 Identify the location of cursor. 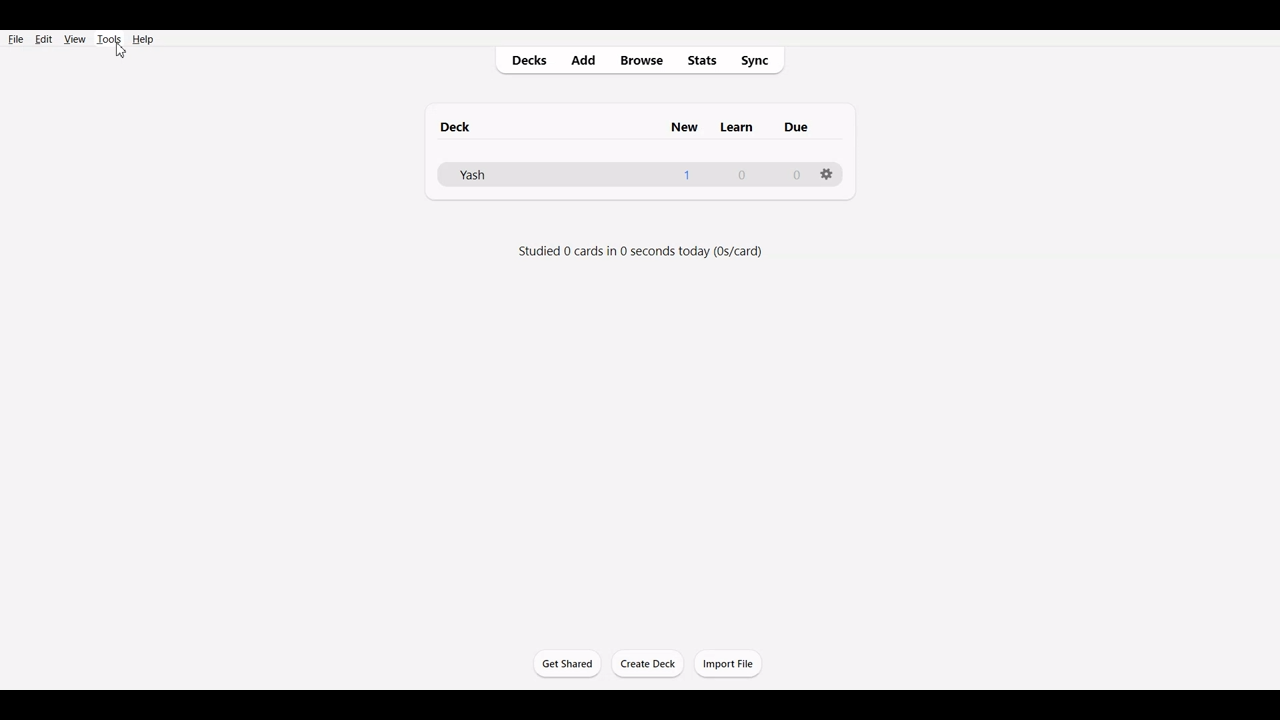
(115, 57).